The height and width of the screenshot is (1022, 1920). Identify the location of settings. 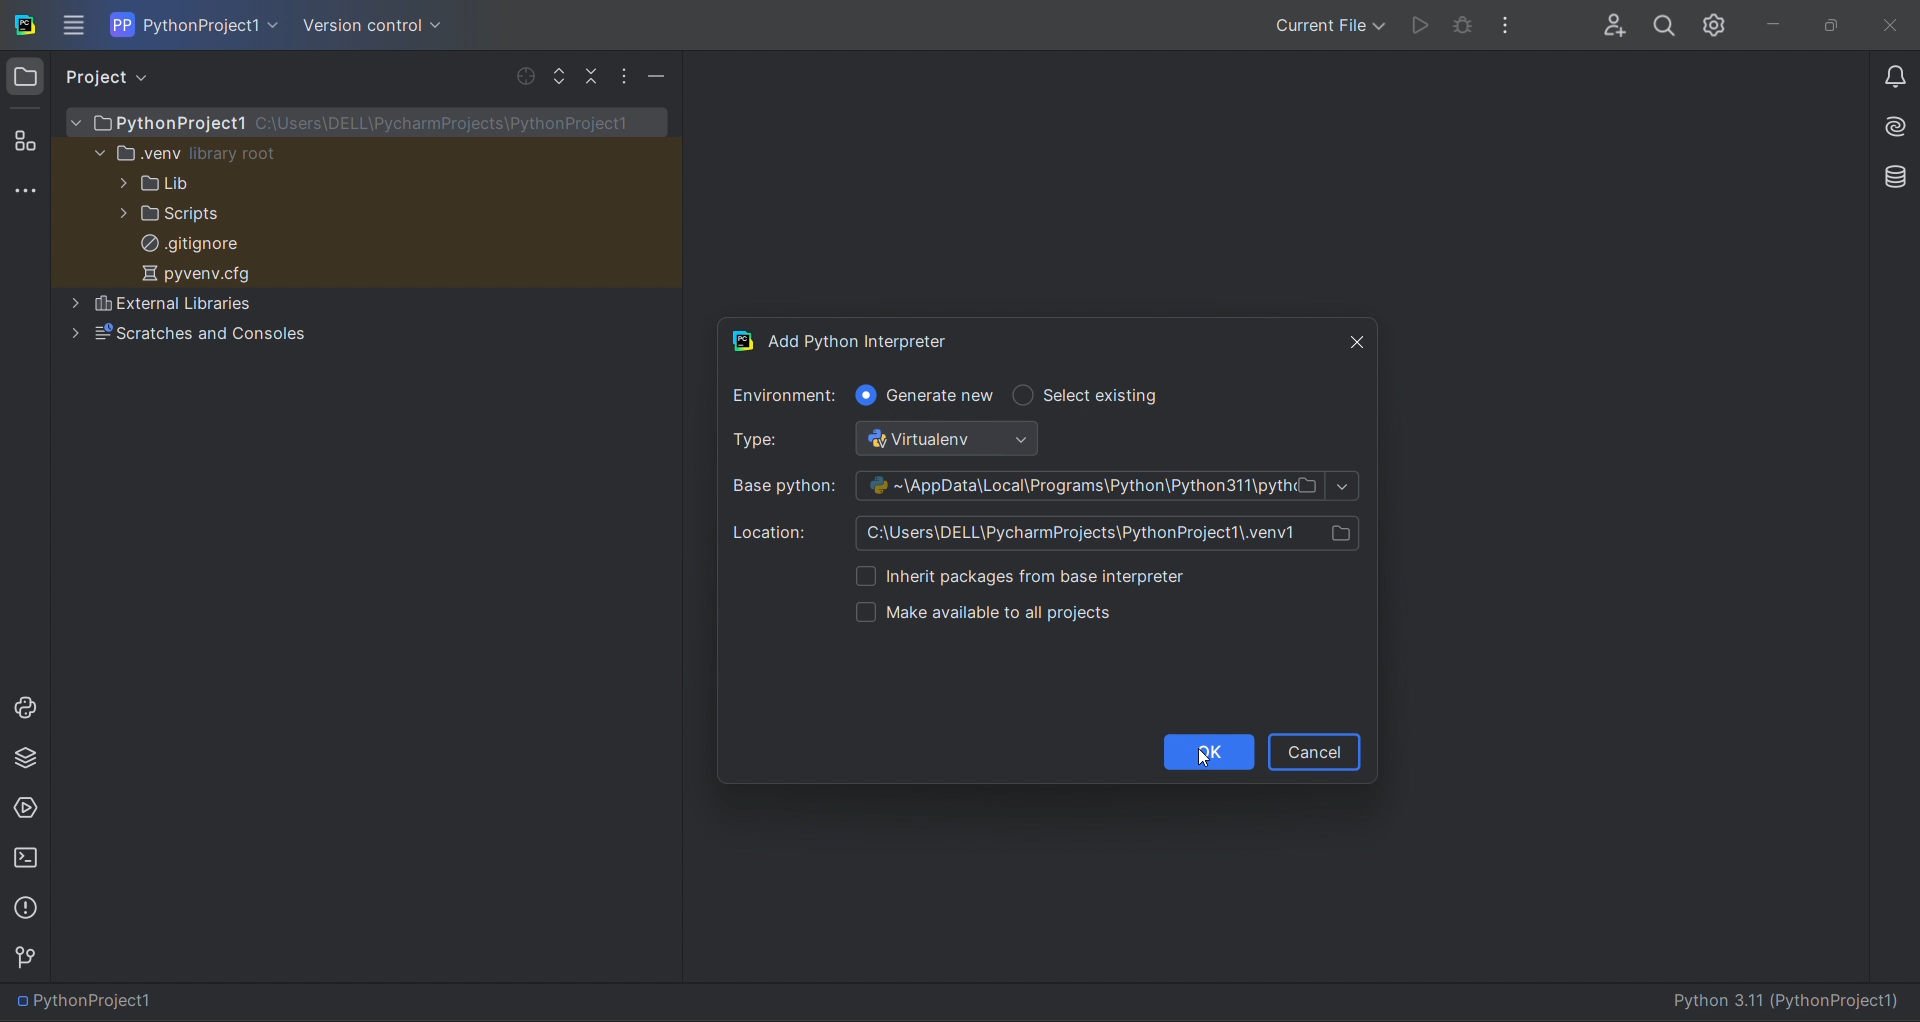
(1717, 21).